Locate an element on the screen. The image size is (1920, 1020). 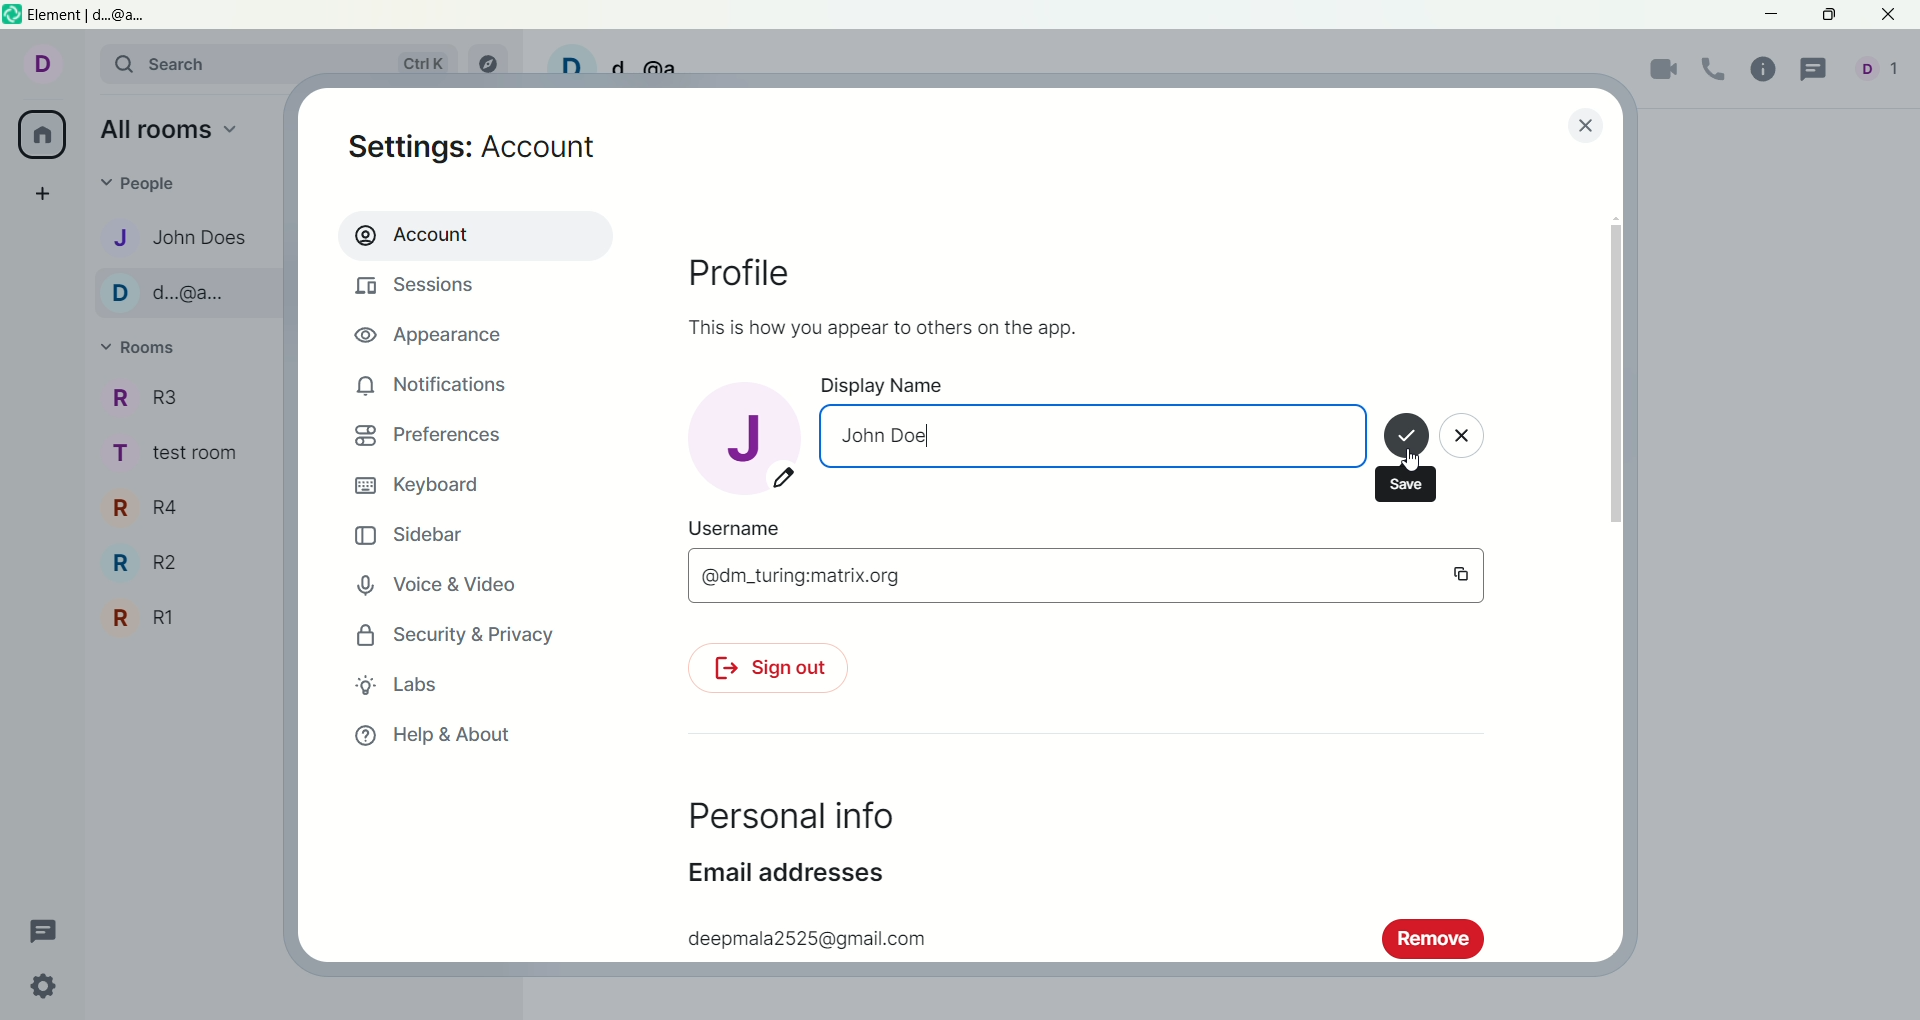
sign out is located at coordinates (765, 671).